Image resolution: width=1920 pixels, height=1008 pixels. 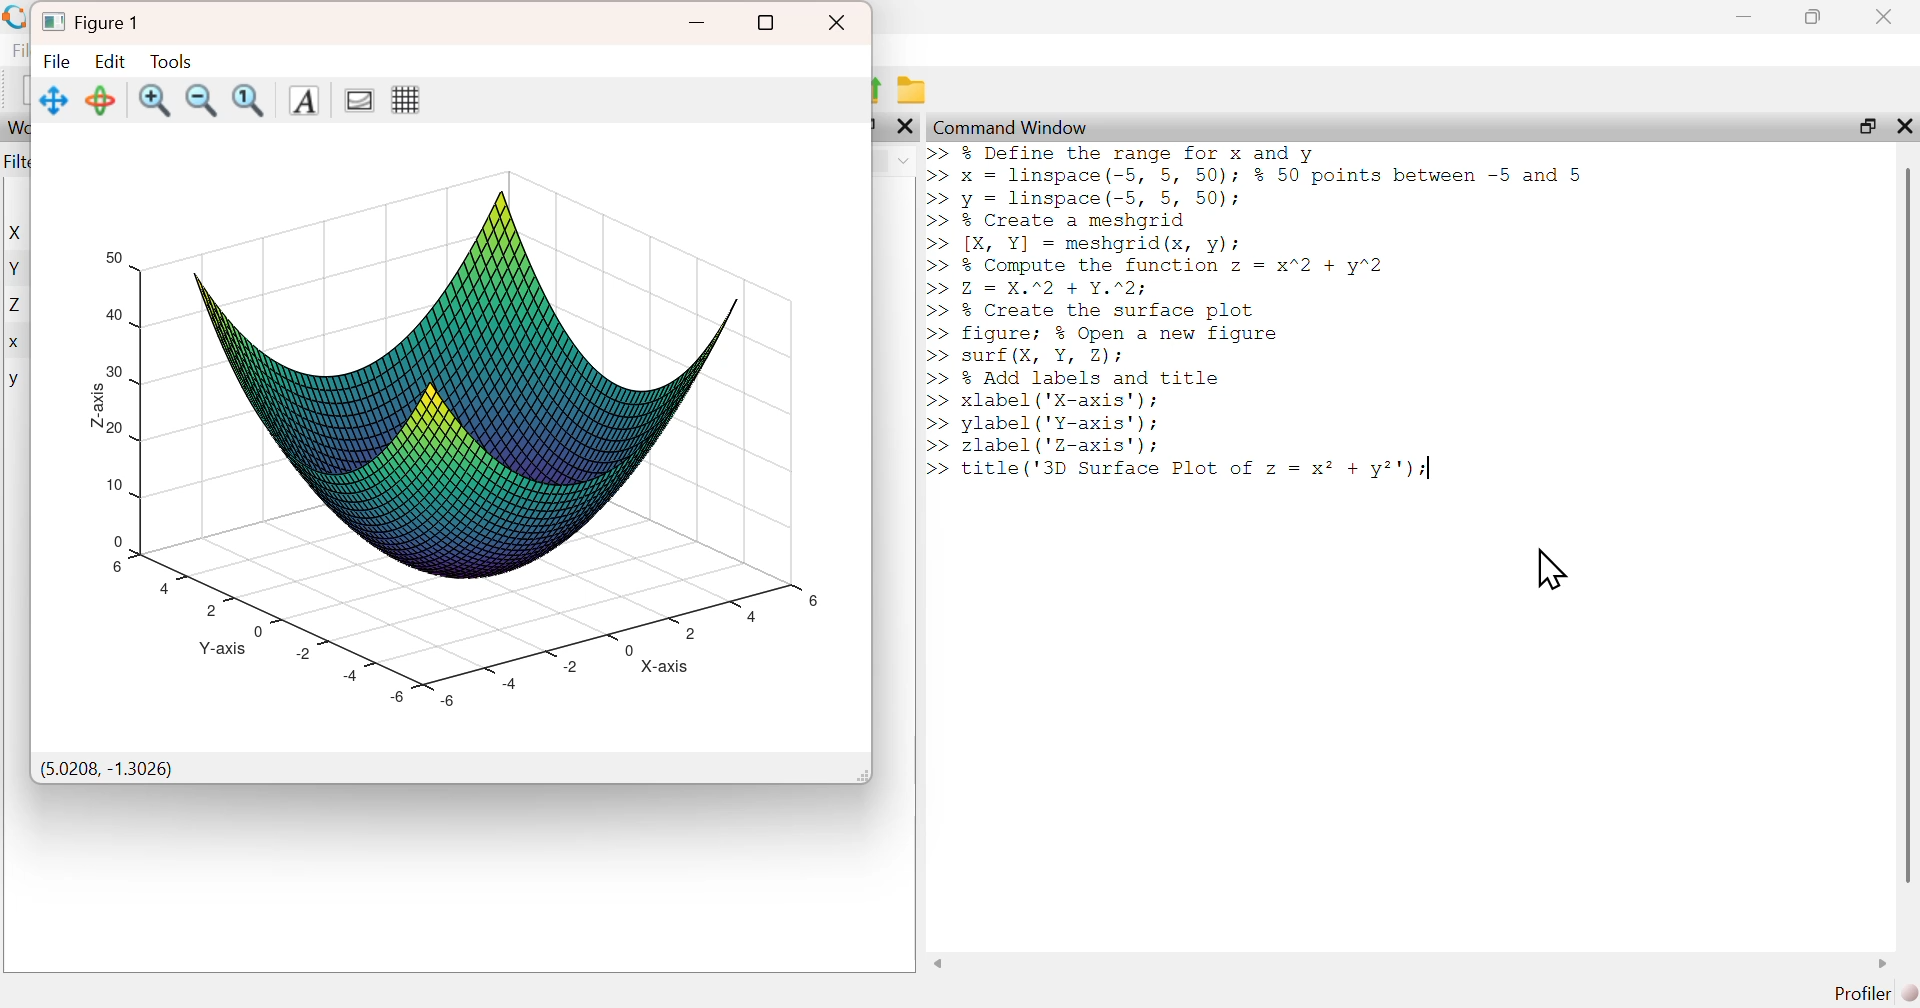 What do you see at coordinates (14, 381) in the screenshot?
I see `y` at bounding box center [14, 381].